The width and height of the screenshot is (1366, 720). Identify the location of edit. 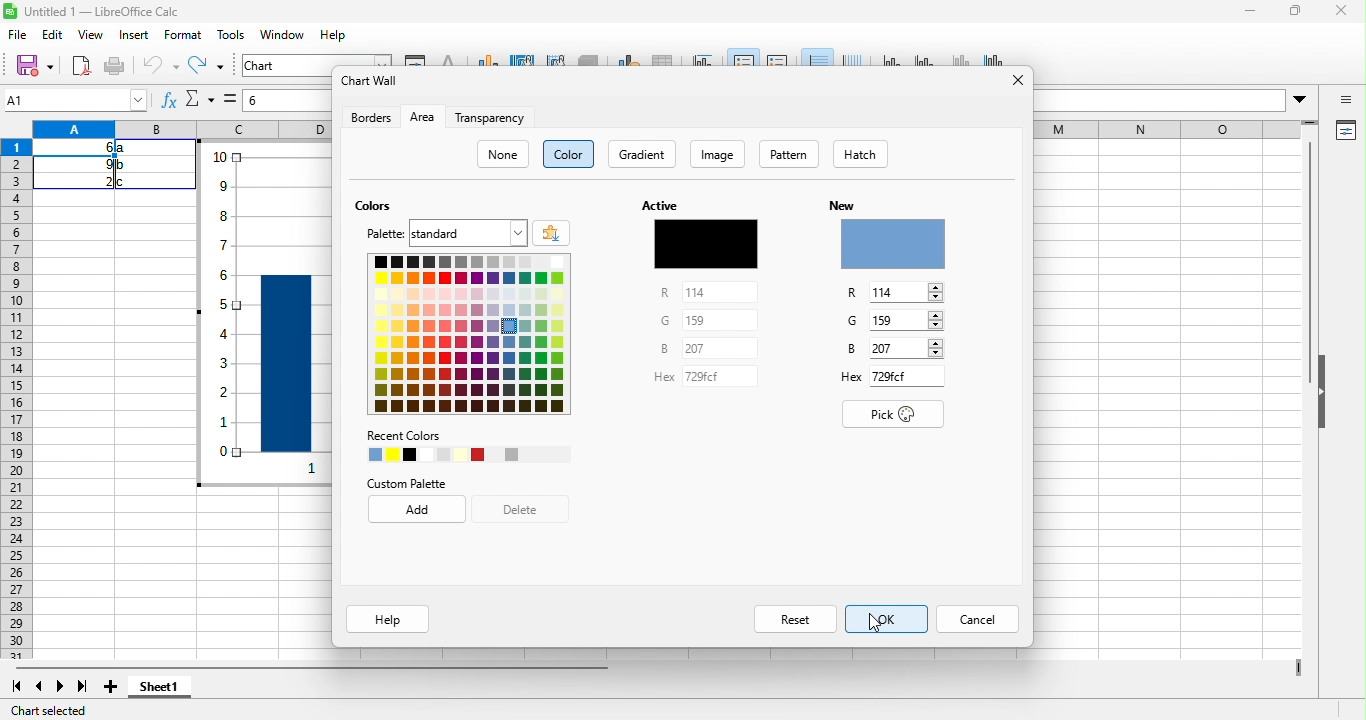
(55, 37).